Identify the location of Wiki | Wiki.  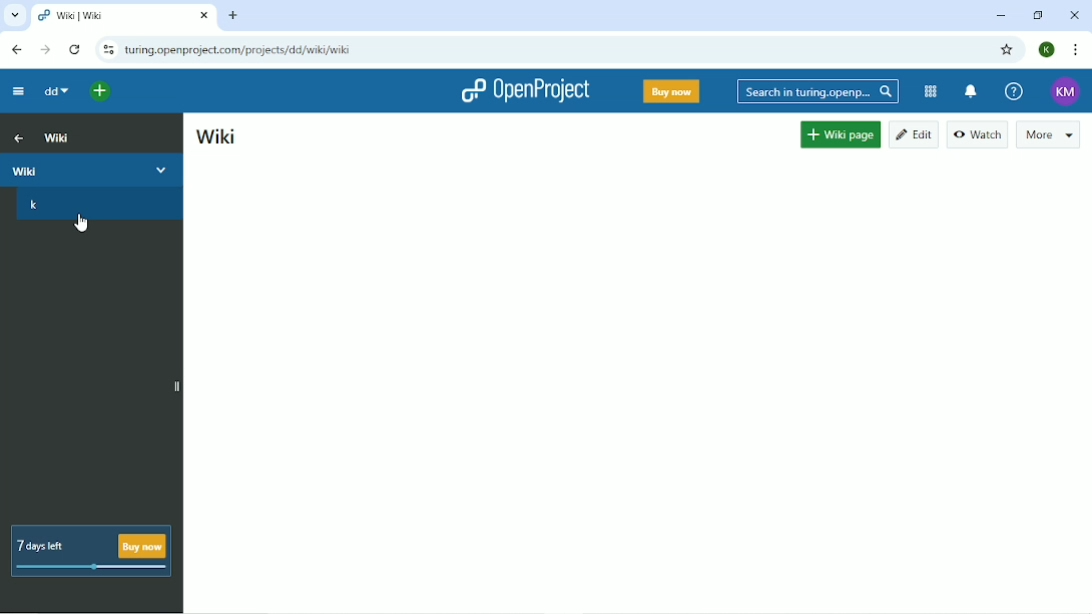
(102, 16).